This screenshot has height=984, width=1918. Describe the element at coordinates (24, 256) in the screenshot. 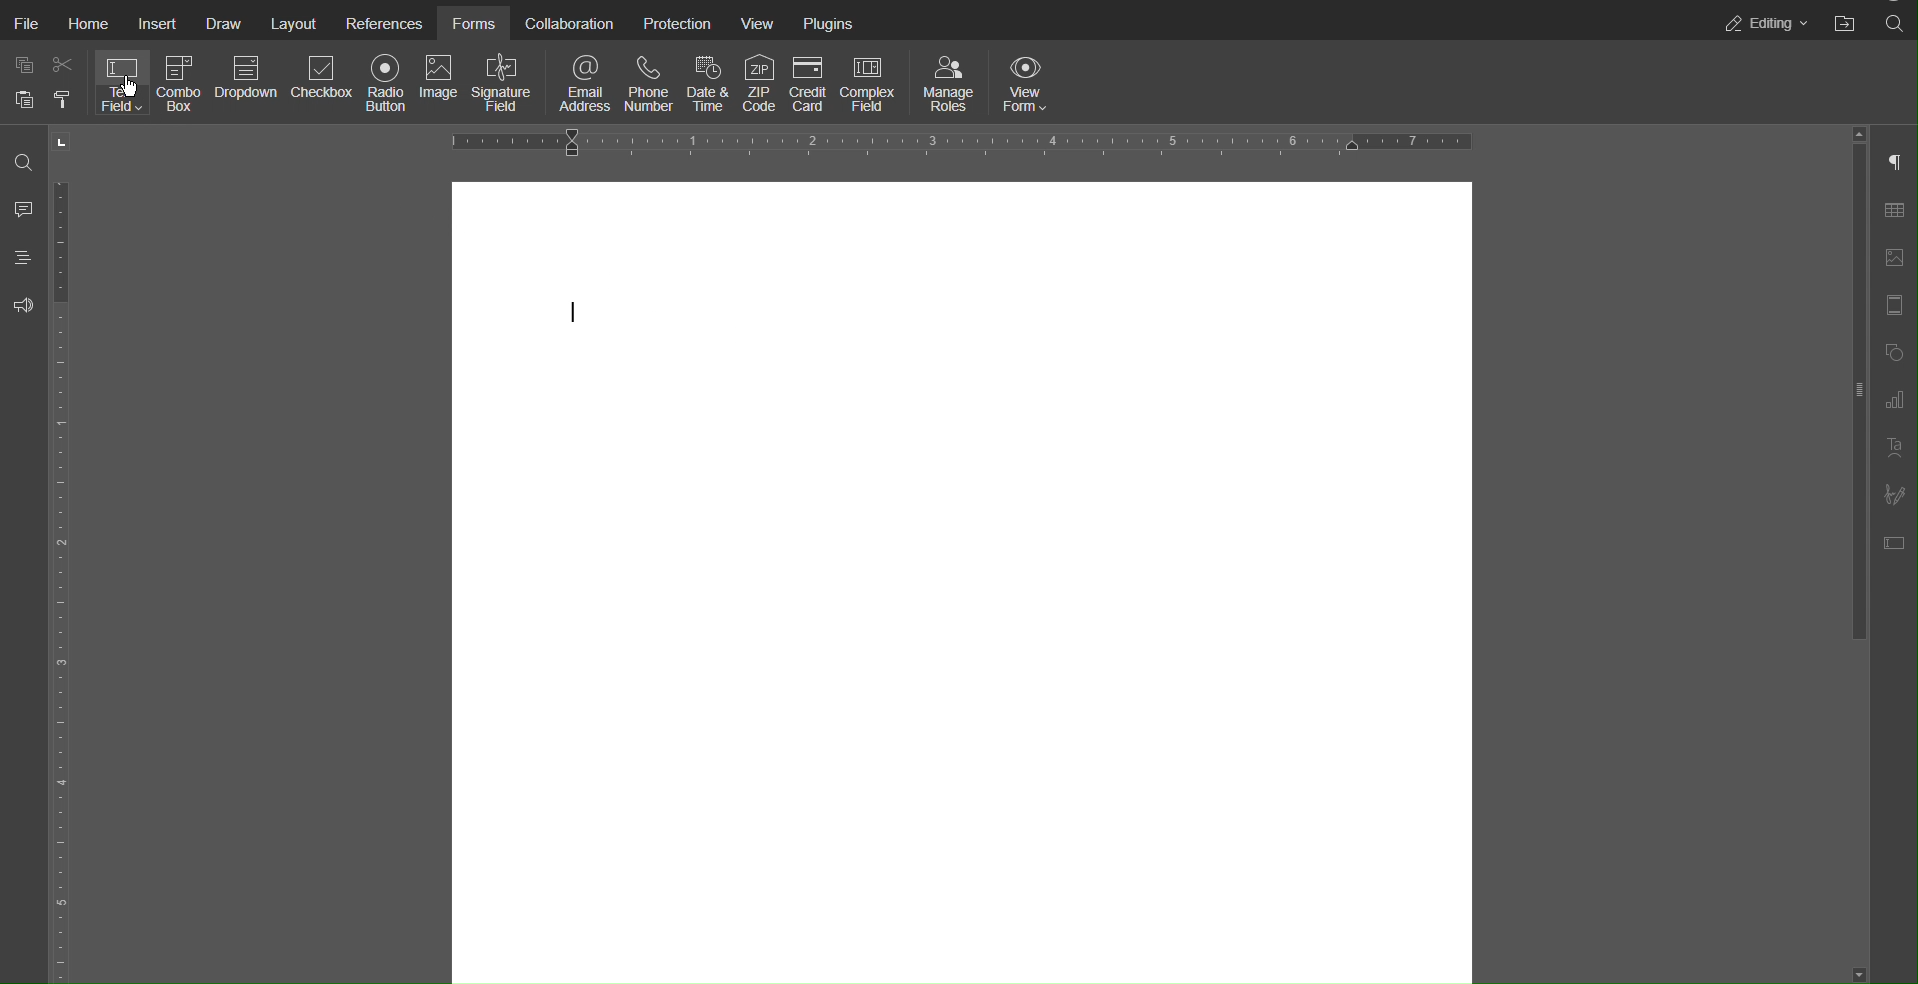

I see `Headings` at that location.